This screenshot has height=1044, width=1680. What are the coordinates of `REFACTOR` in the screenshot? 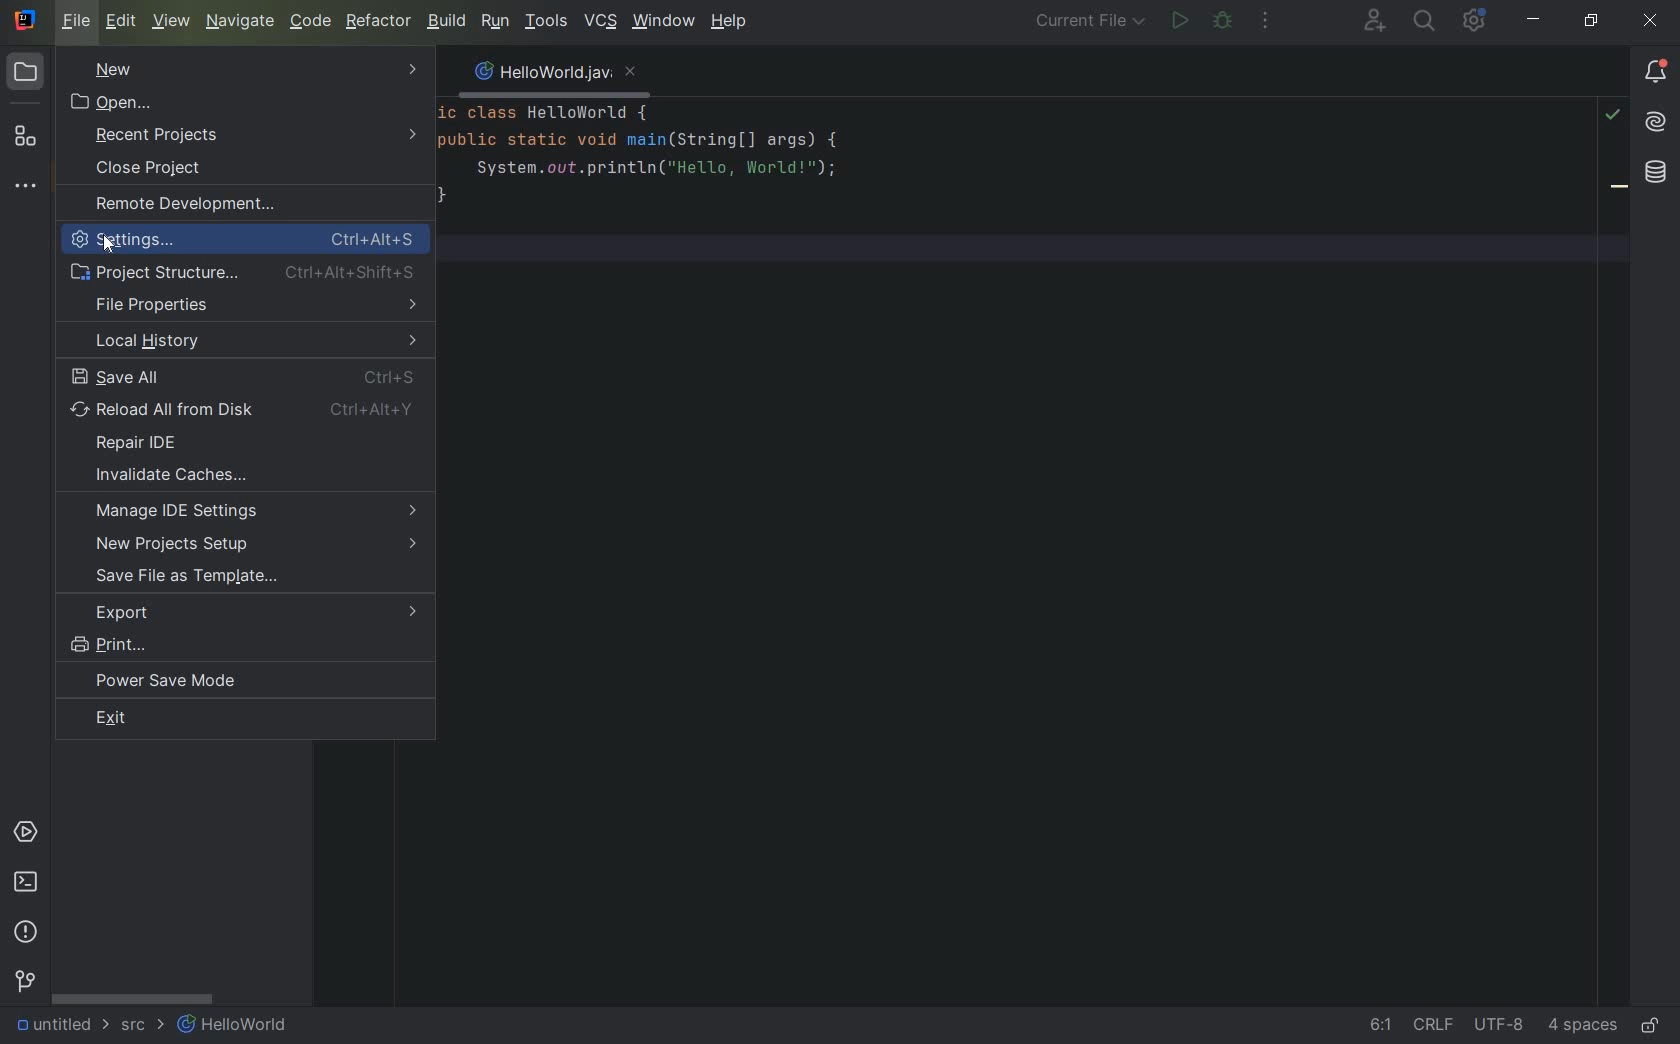 It's located at (380, 22).